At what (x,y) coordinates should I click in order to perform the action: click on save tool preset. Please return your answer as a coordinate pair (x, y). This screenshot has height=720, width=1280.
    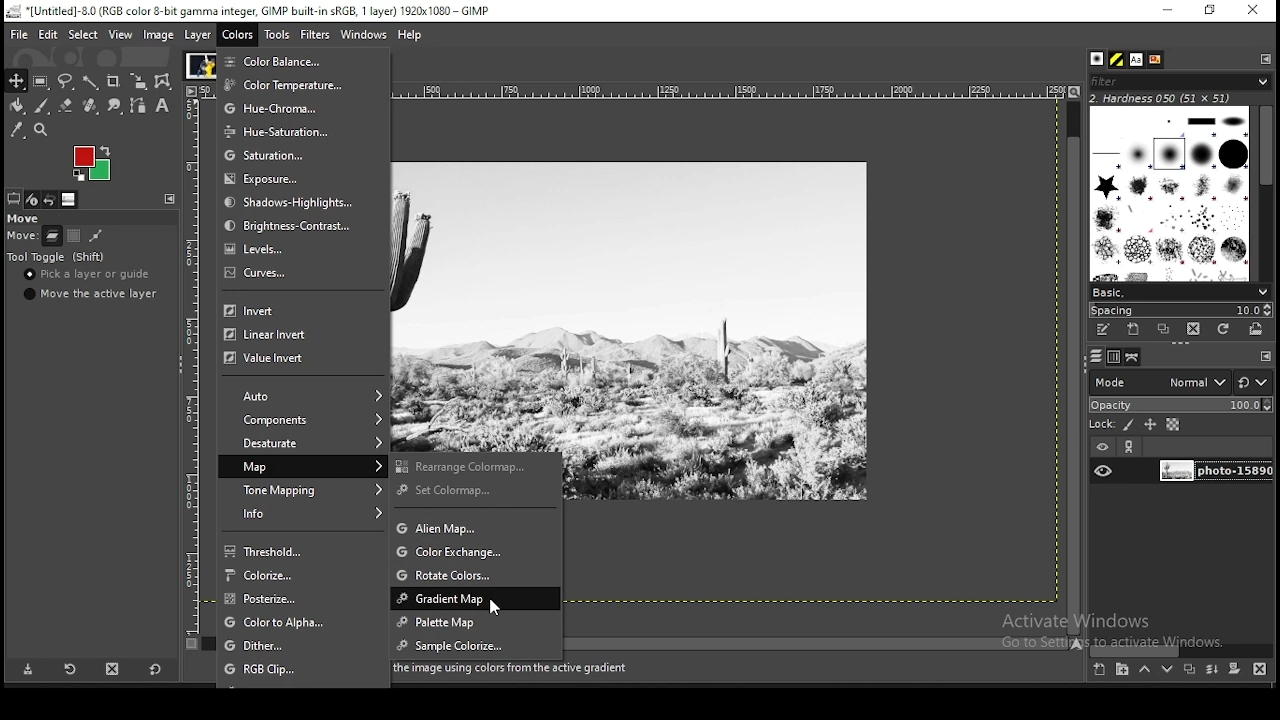
    Looking at the image, I should click on (26, 670).